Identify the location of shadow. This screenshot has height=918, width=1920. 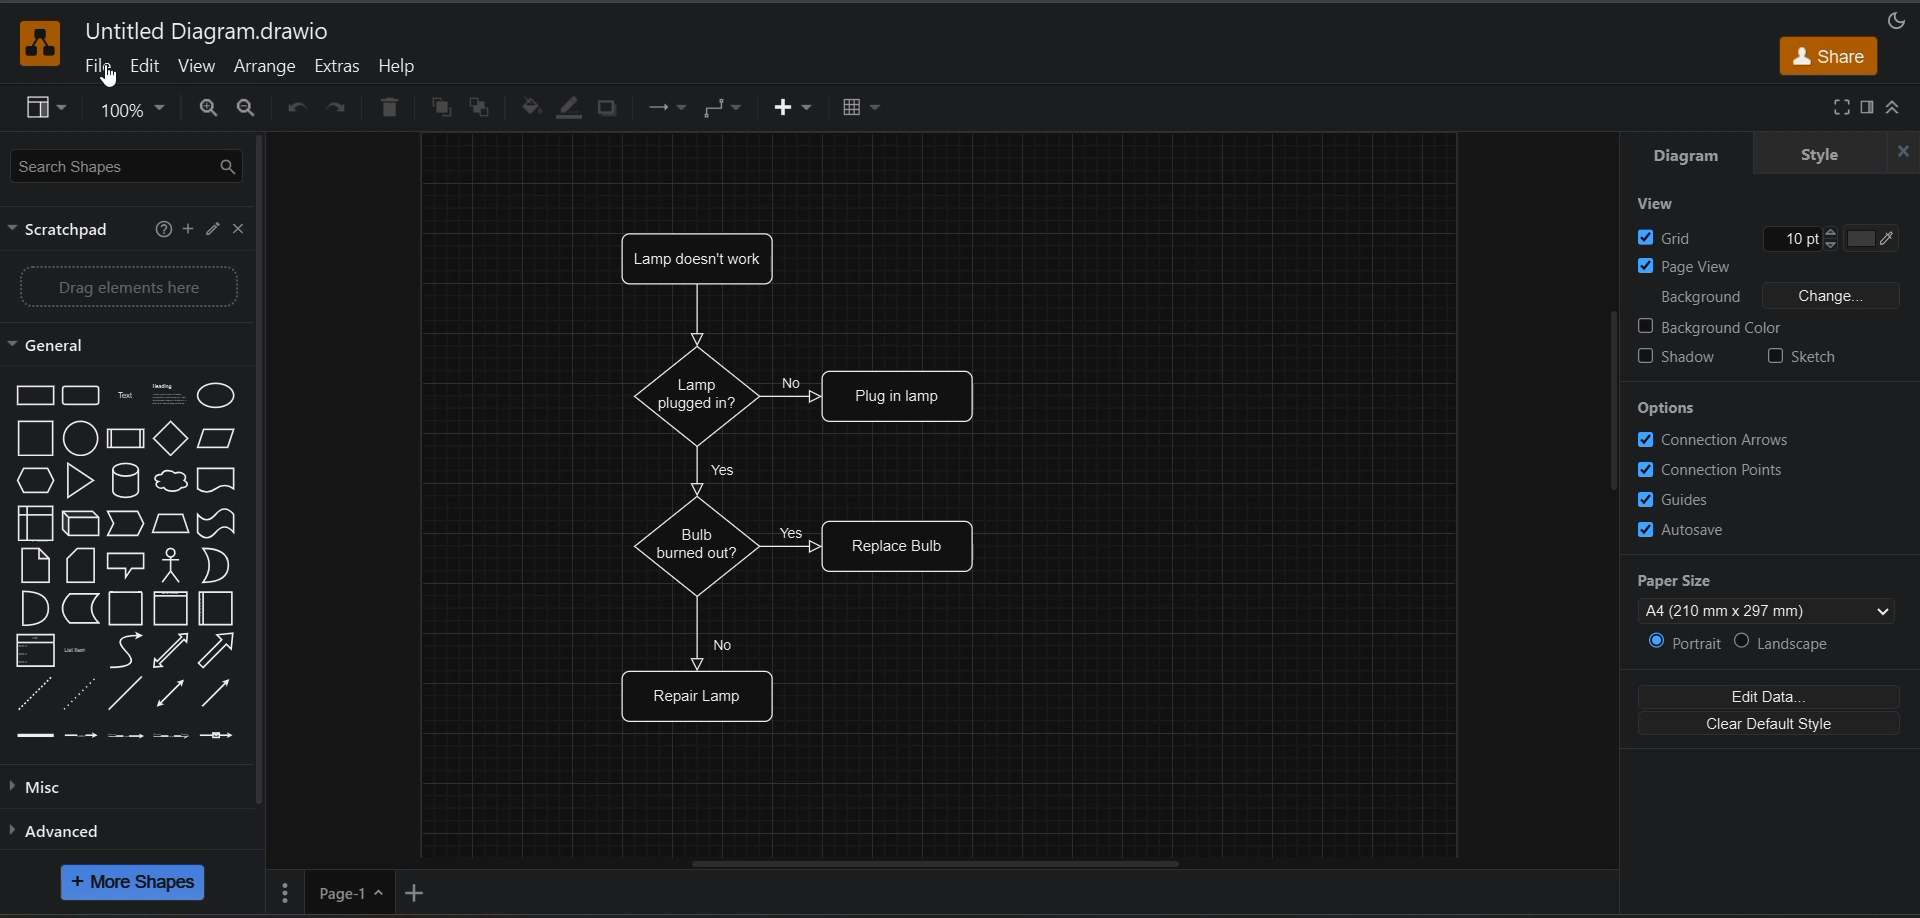
(609, 108).